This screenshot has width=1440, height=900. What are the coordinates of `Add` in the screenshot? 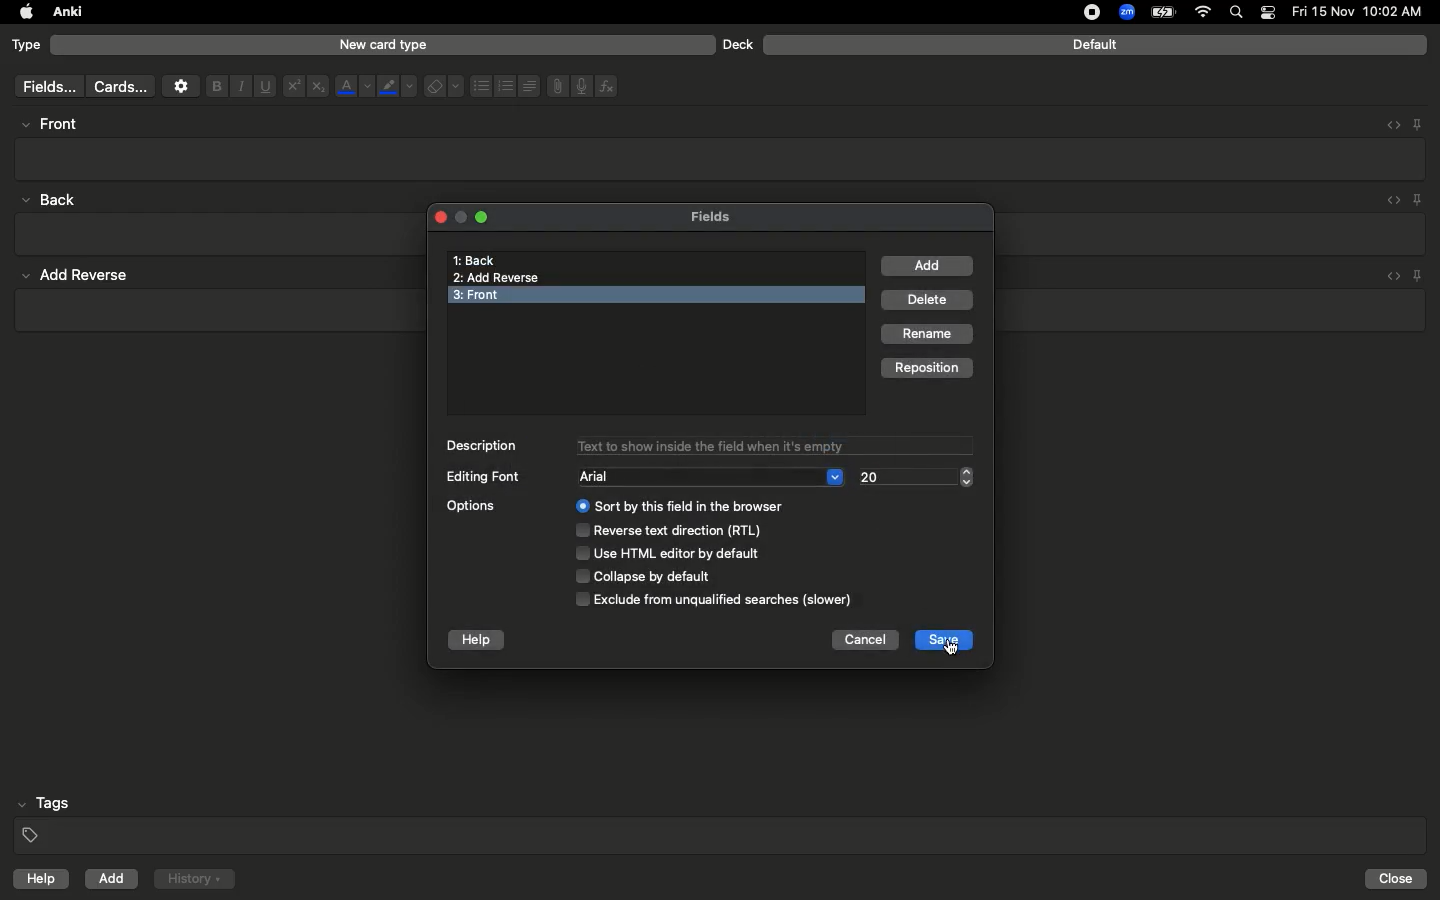 It's located at (113, 879).